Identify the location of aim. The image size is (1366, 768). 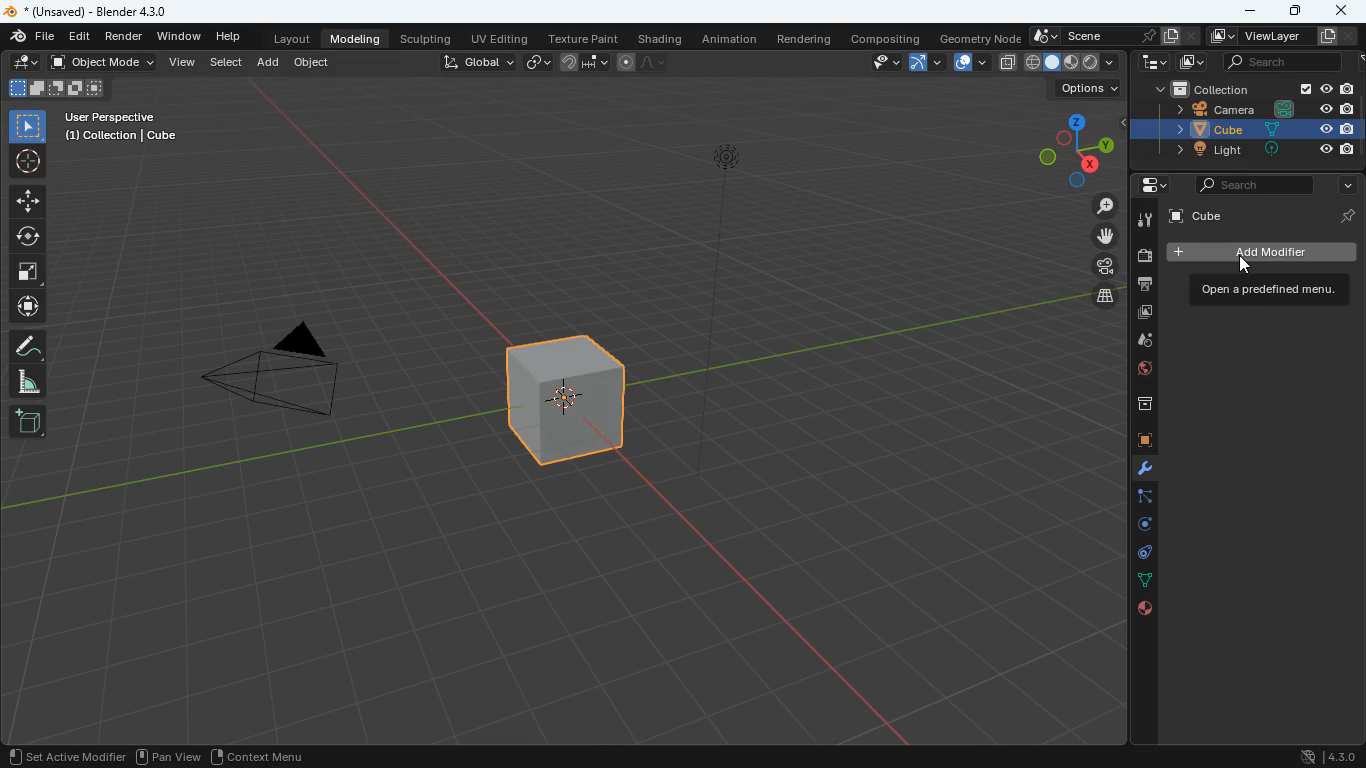
(27, 161).